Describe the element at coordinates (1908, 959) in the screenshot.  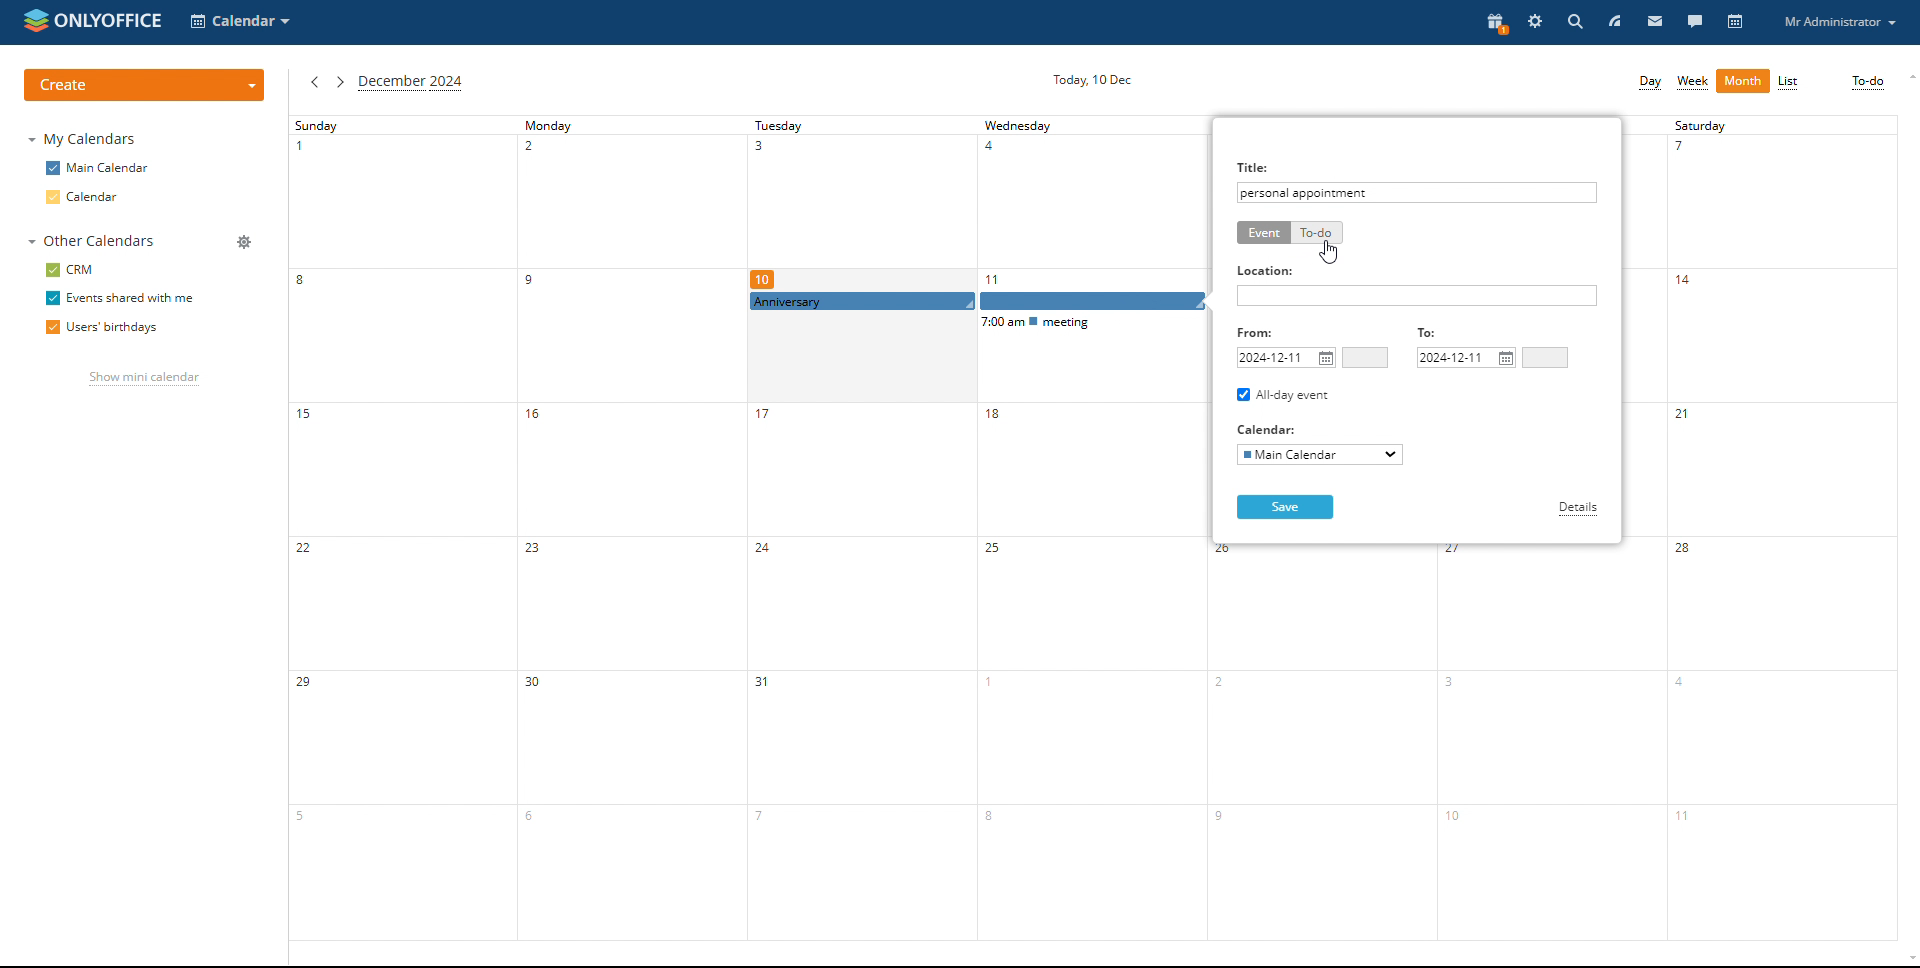
I see `scroll down` at that location.